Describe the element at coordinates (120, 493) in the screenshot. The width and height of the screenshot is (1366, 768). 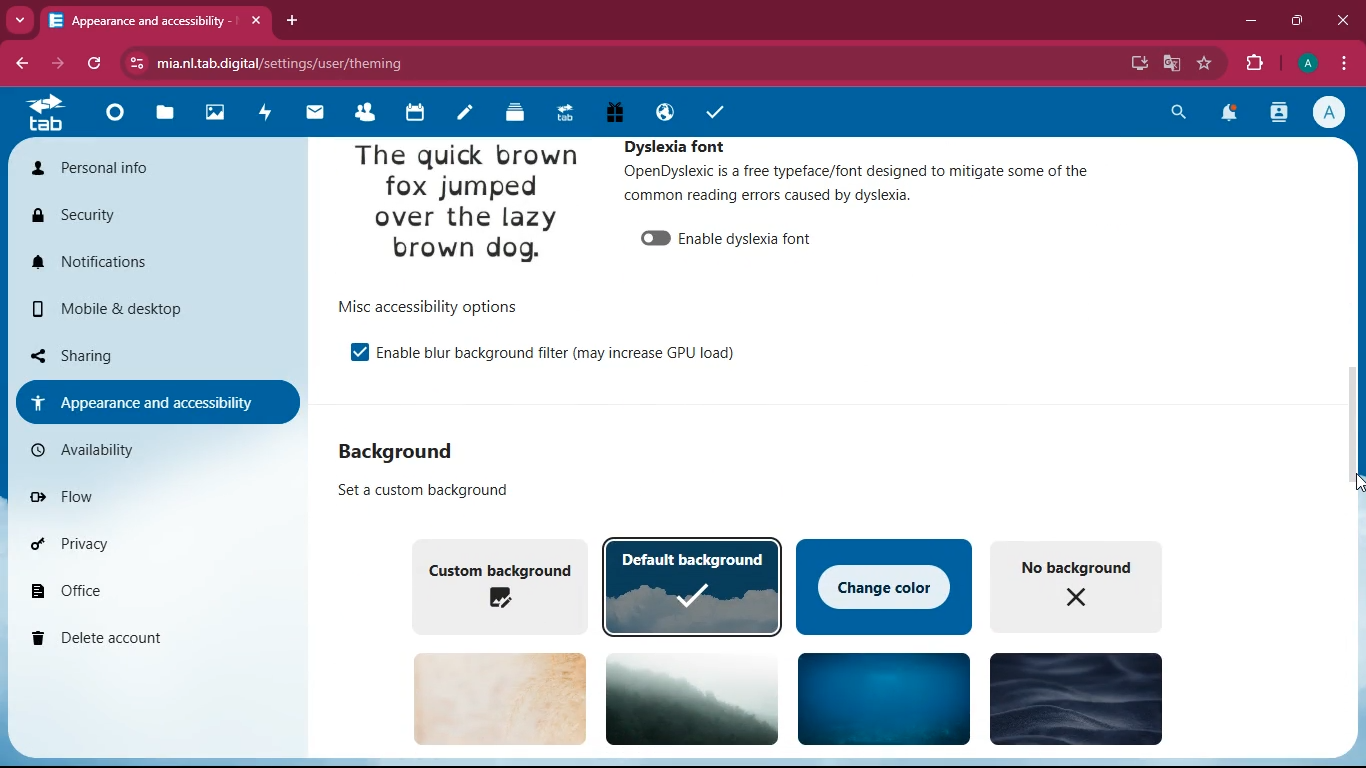
I see `flow` at that location.